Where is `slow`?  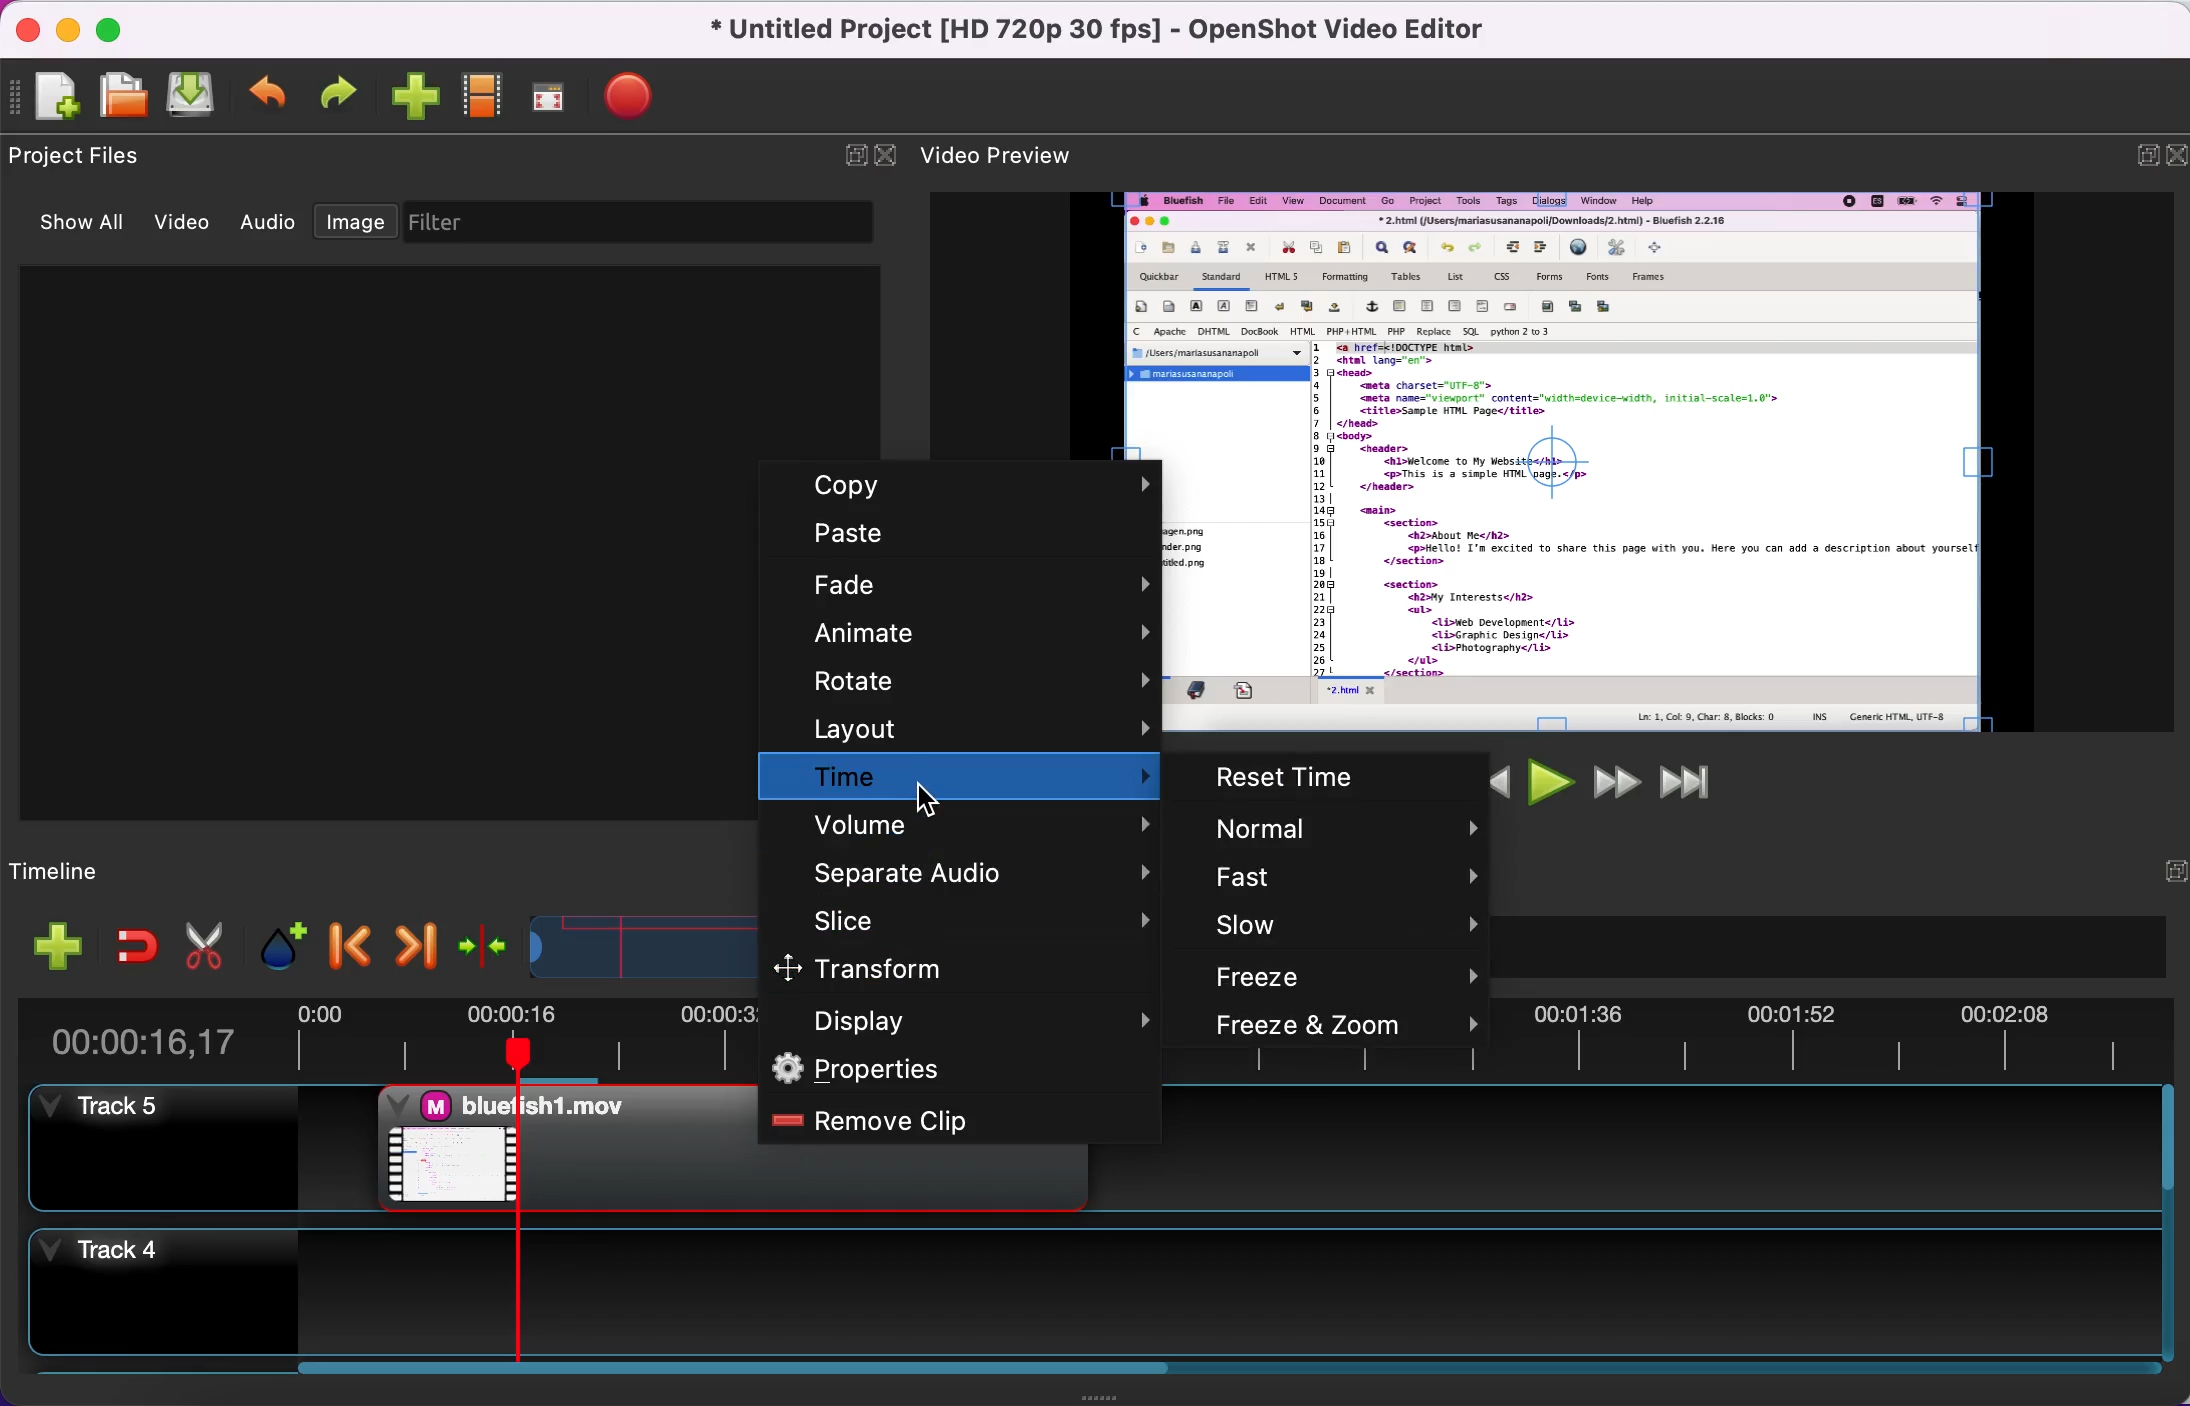
slow is located at coordinates (1350, 924).